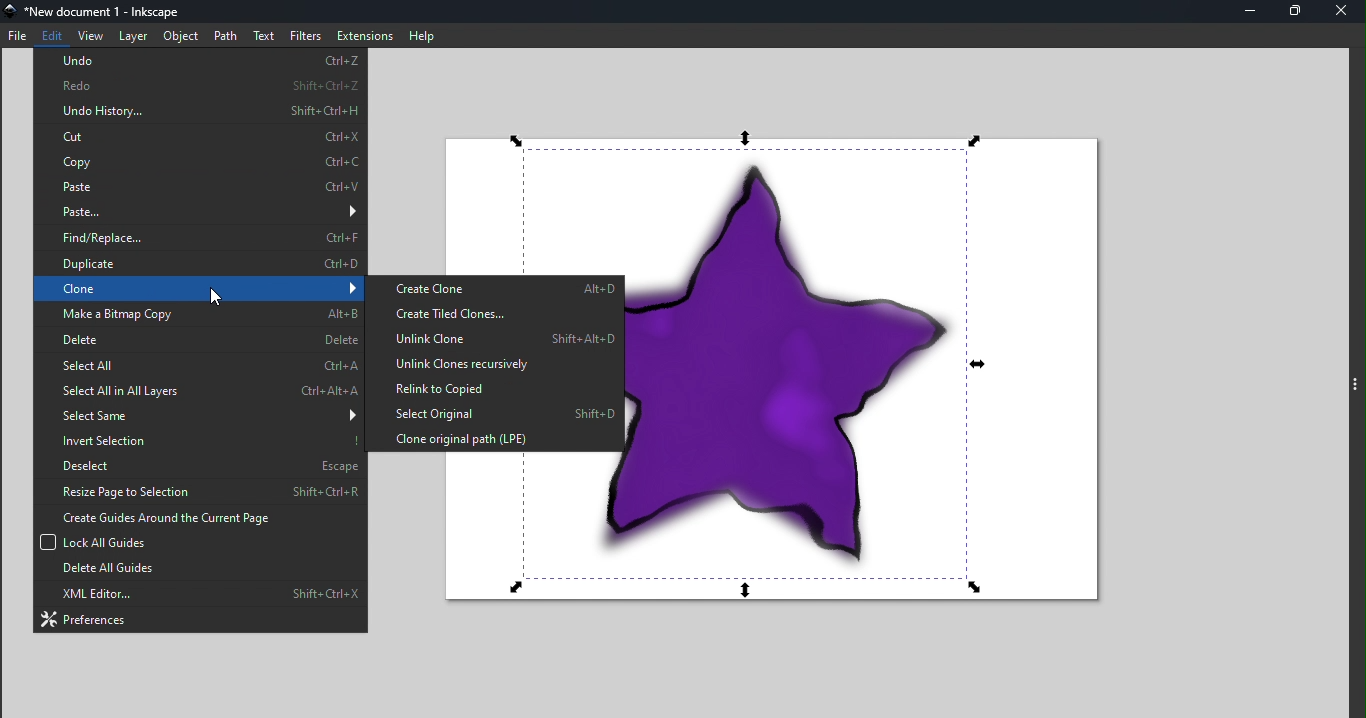 The width and height of the screenshot is (1366, 718). I want to click on cut, so click(202, 138).